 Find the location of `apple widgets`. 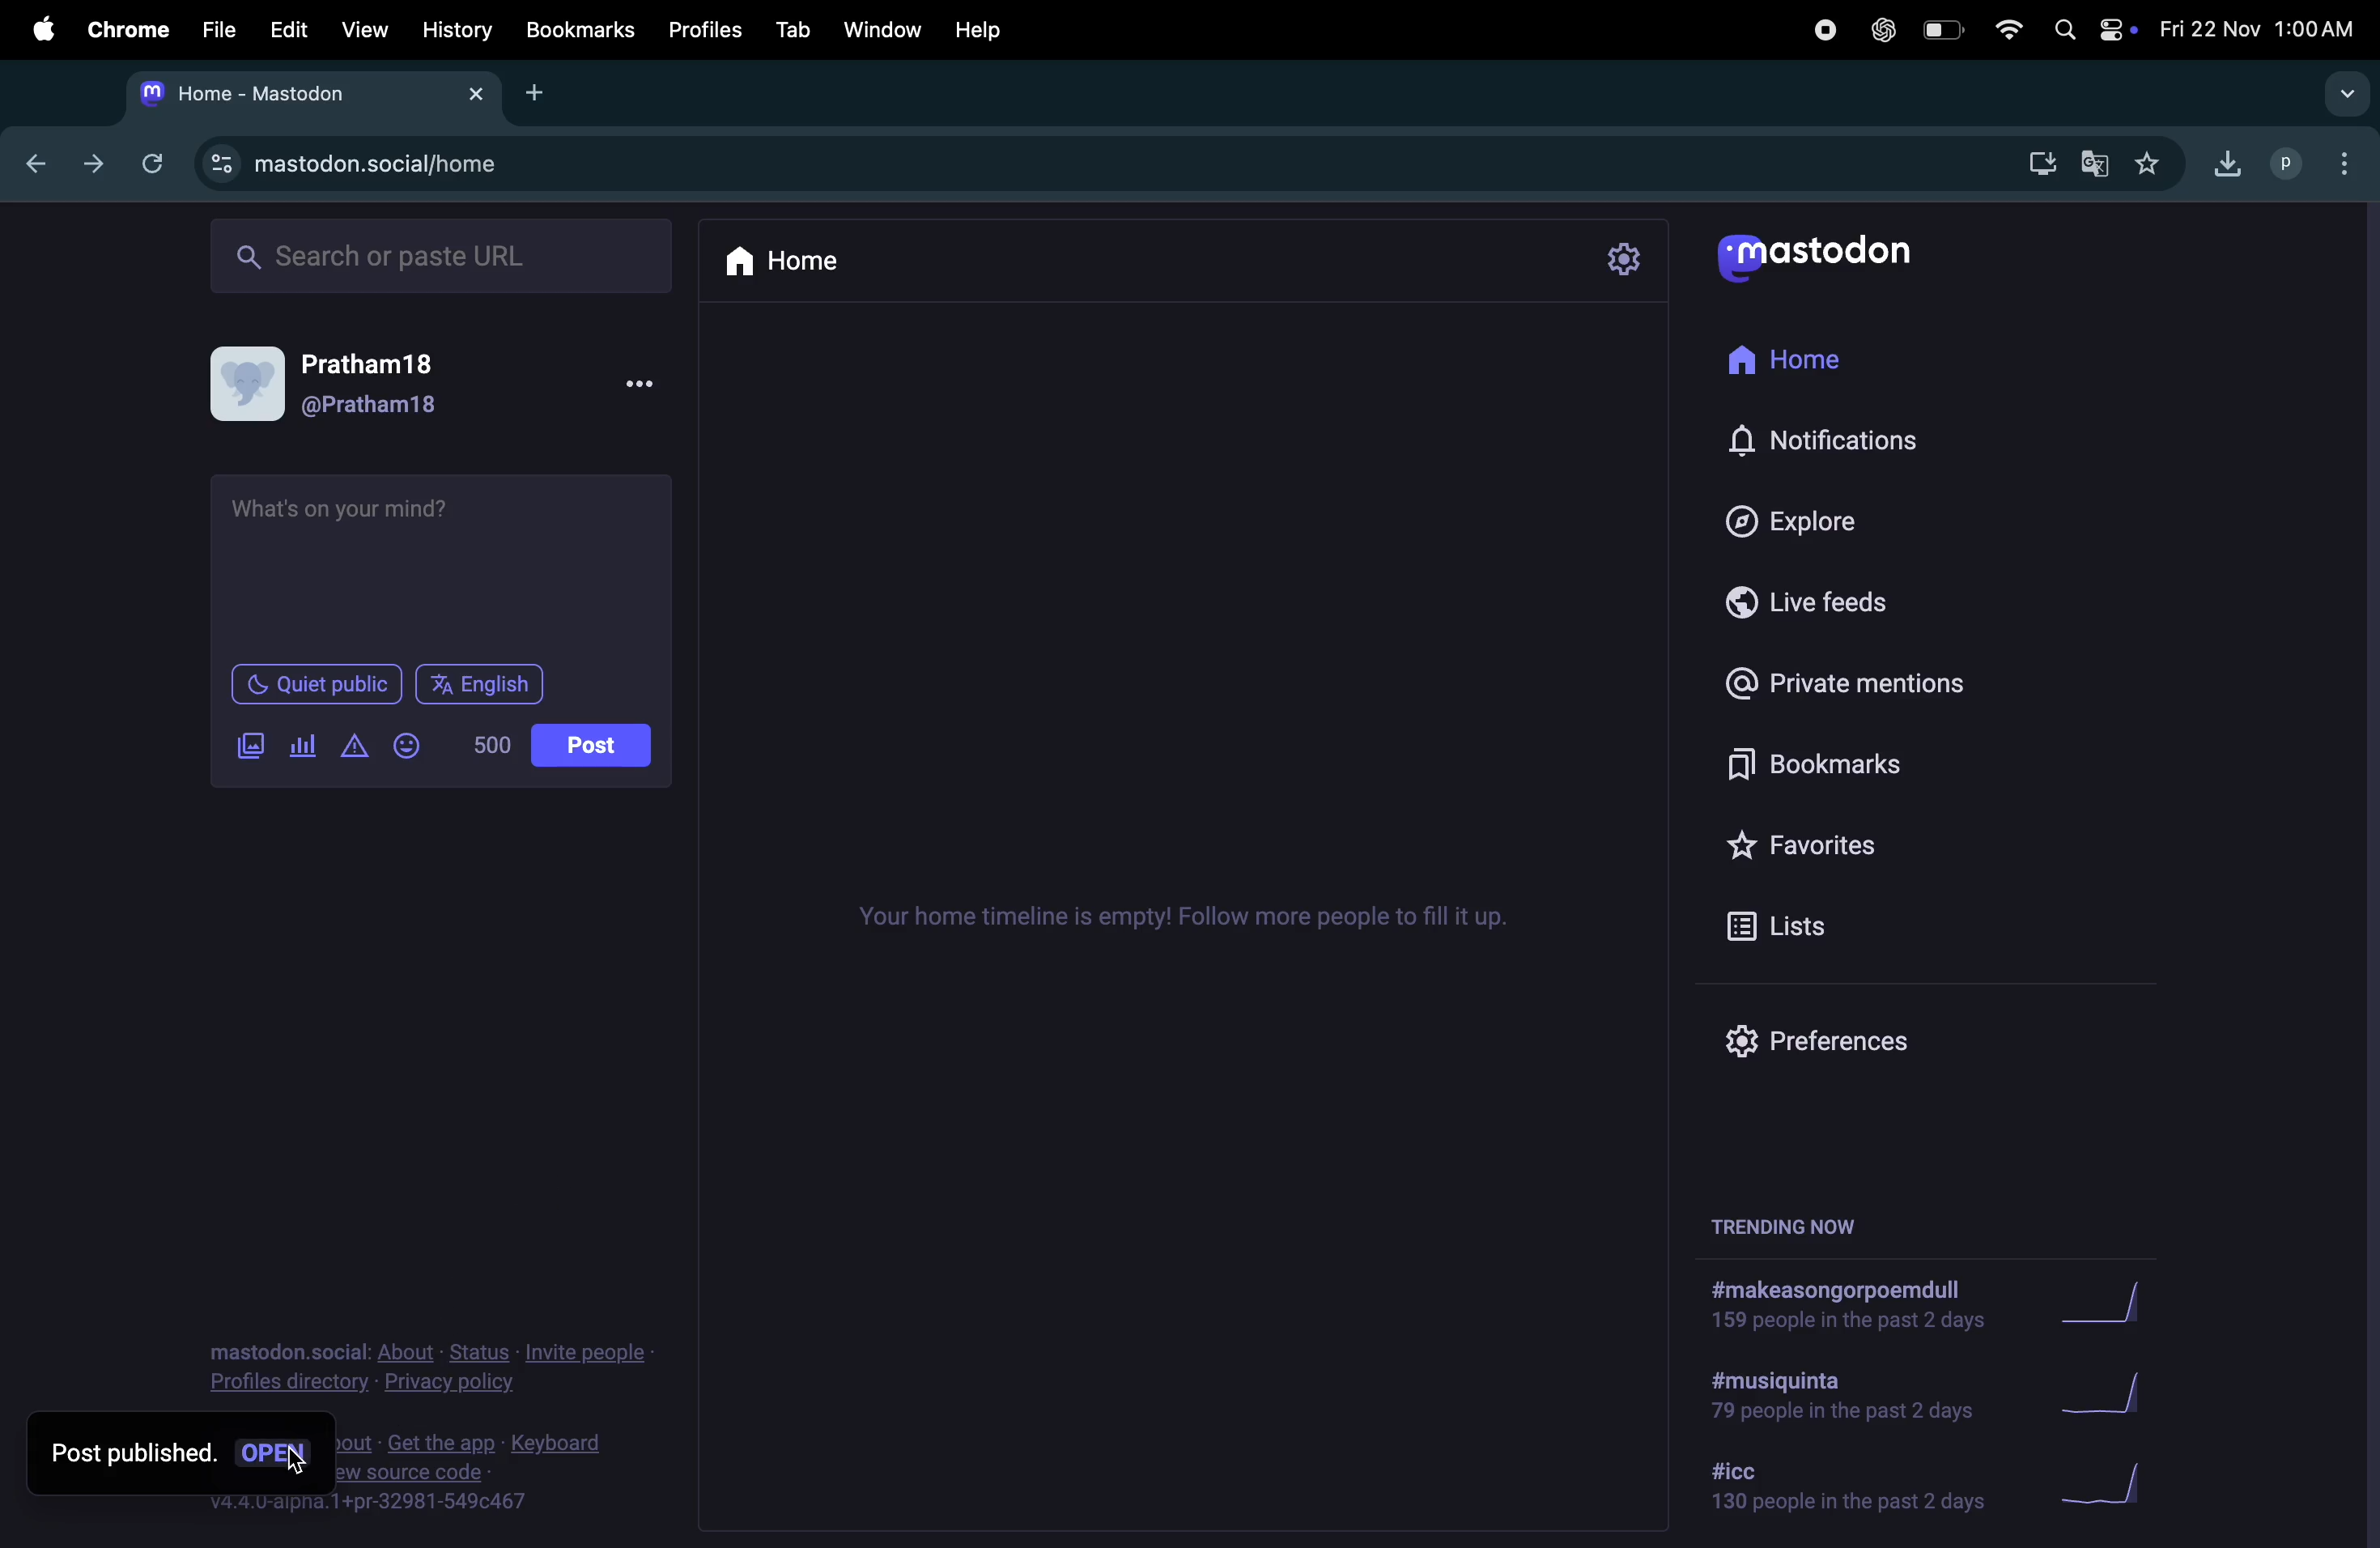

apple widgets is located at coordinates (2113, 27).